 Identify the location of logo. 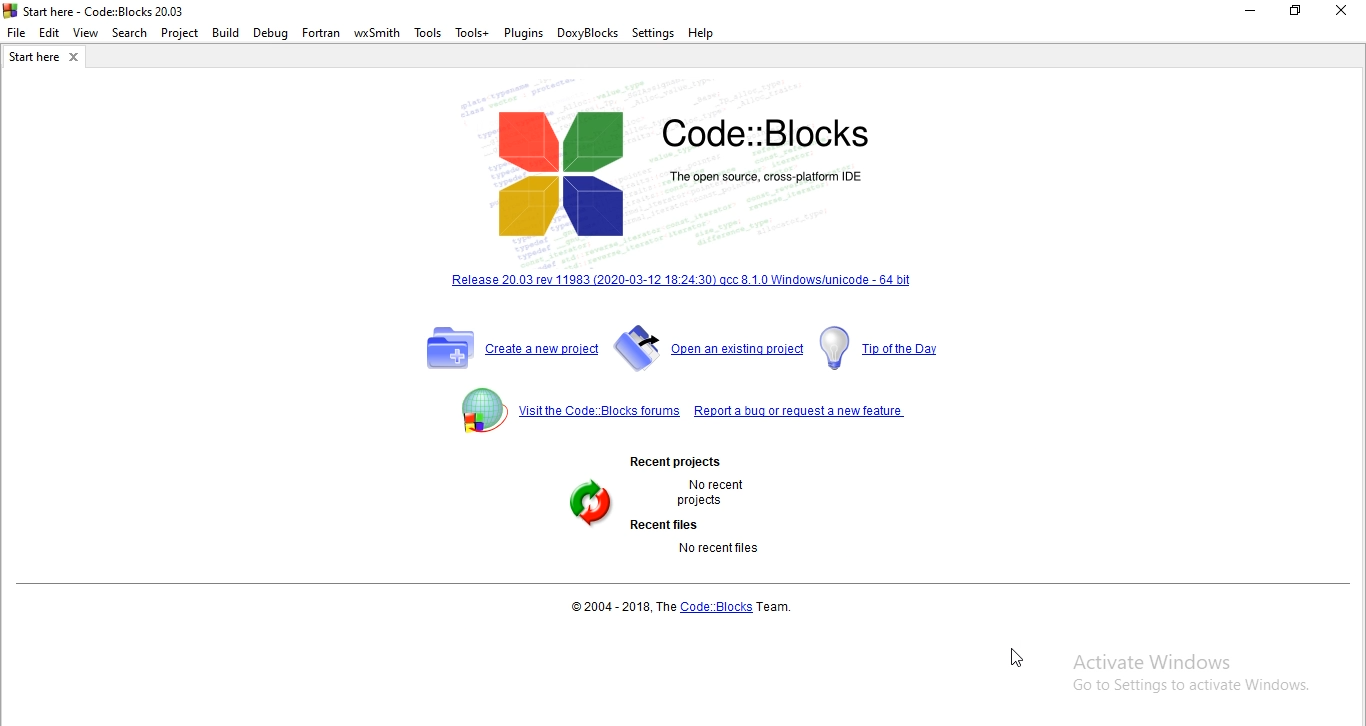
(593, 498).